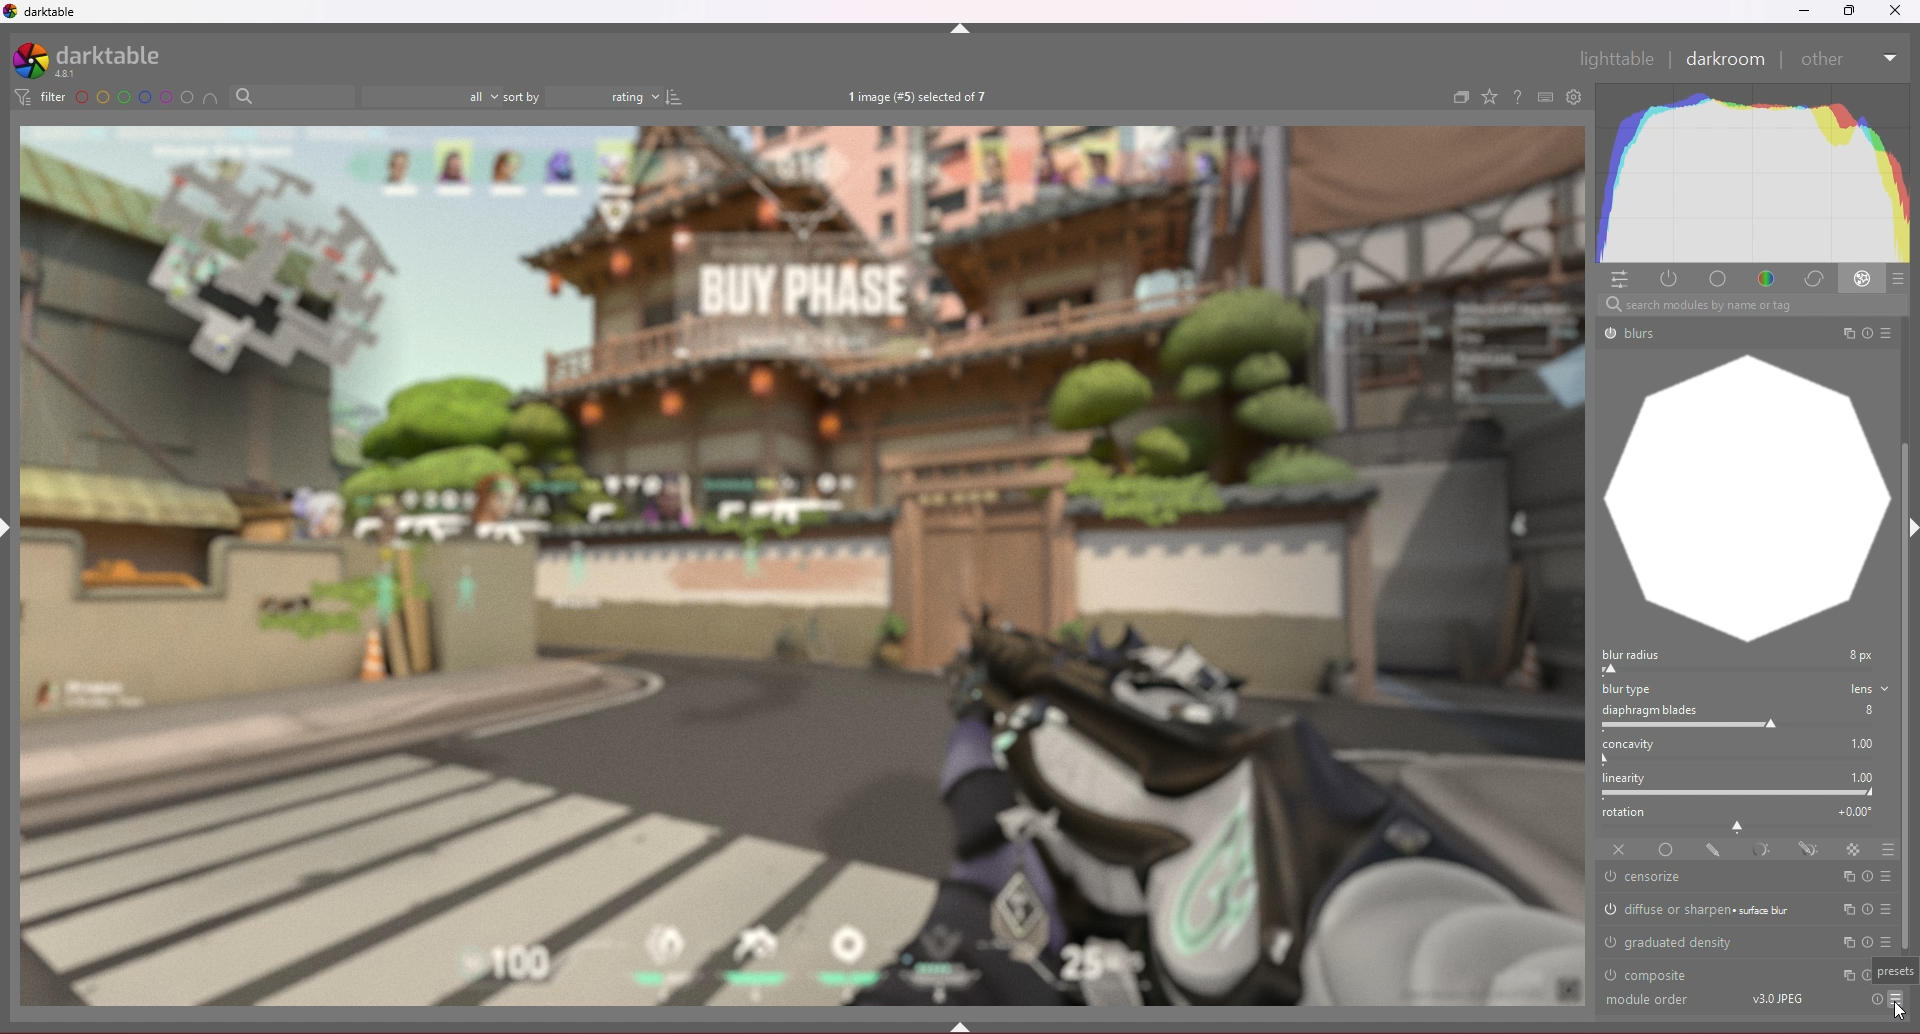 This screenshot has height=1034, width=1920. I want to click on multi instances actions, so click(1845, 910).